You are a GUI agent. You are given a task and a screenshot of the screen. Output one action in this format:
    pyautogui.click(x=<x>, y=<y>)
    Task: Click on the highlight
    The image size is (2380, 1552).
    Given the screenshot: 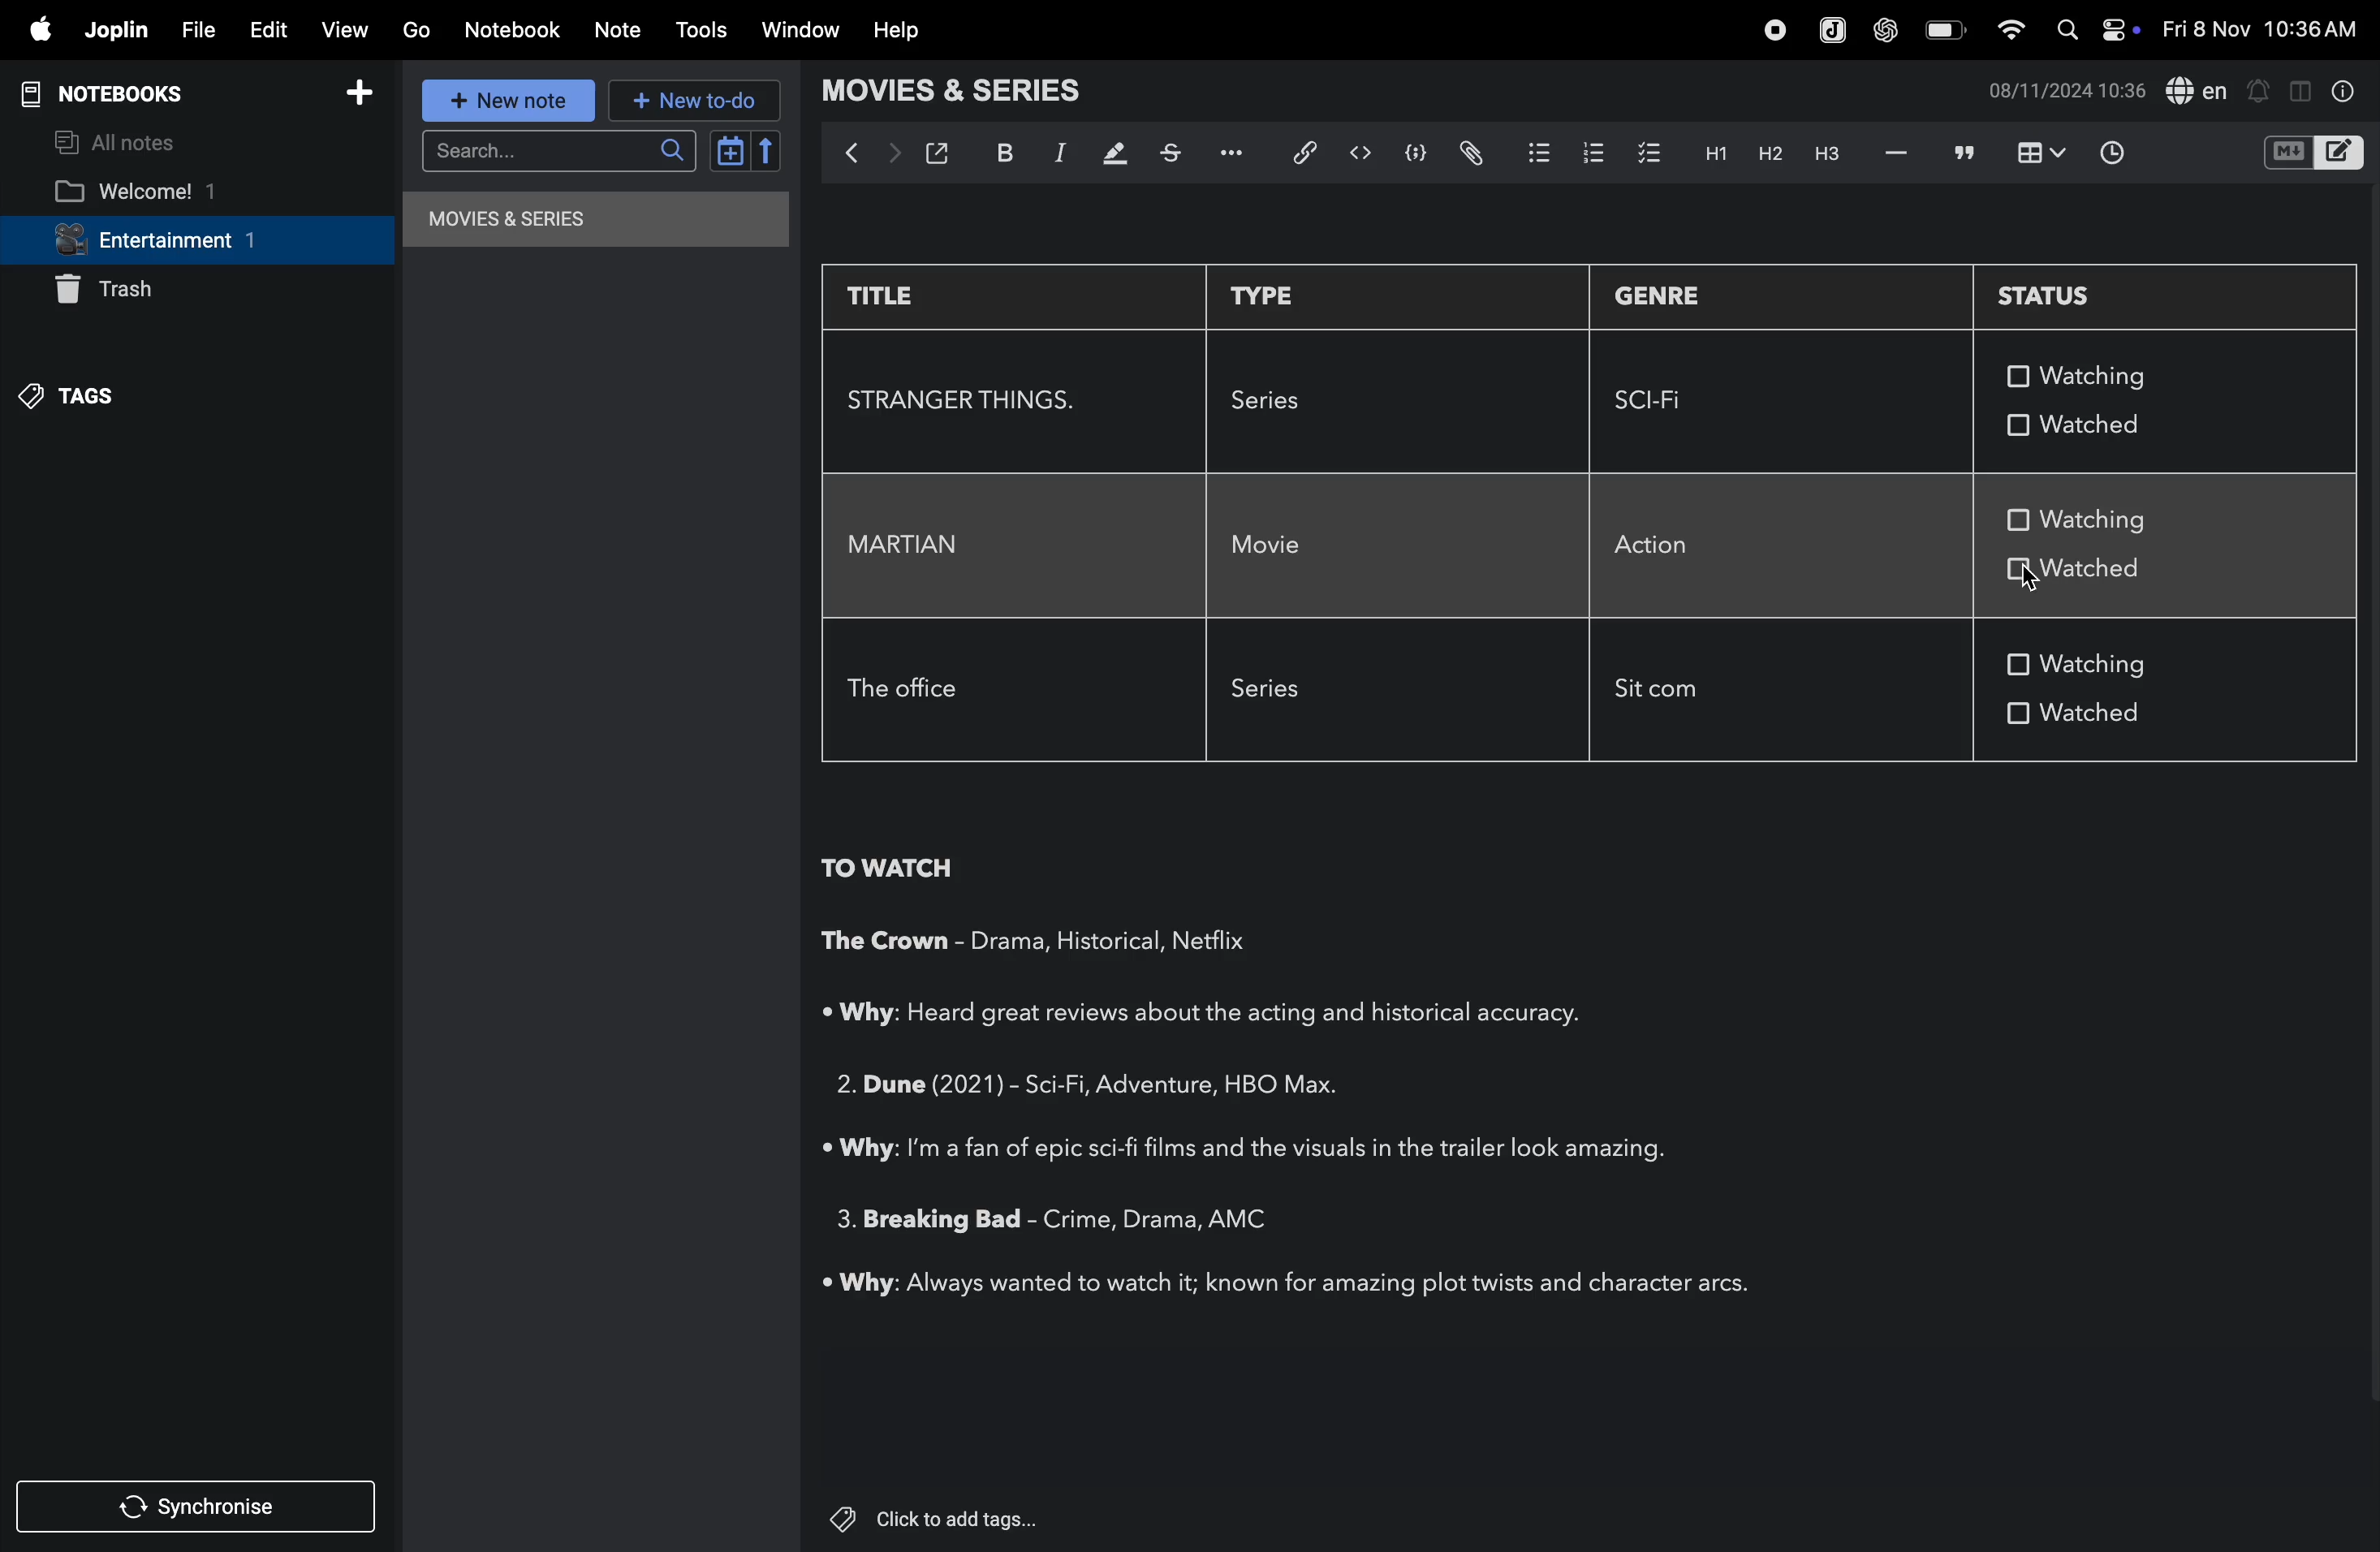 What is the action you would take?
    pyautogui.click(x=1116, y=153)
    